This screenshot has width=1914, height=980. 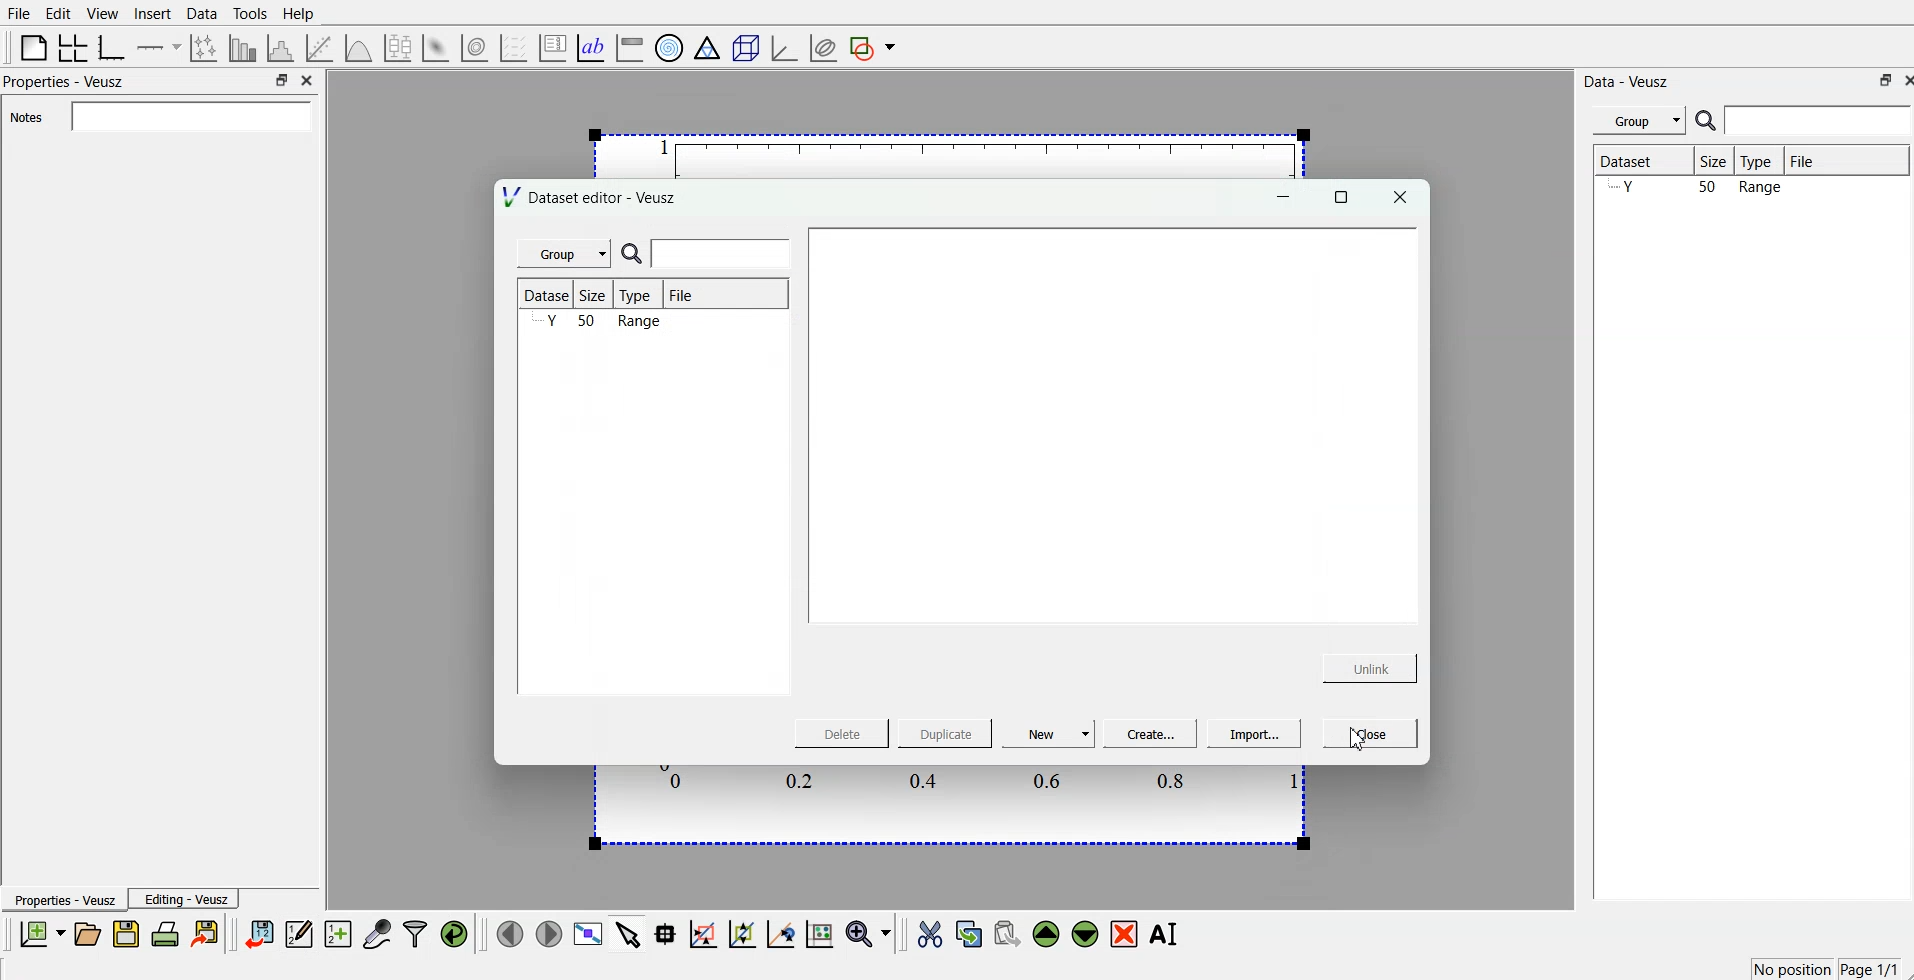 I want to click on Group, so click(x=571, y=254).